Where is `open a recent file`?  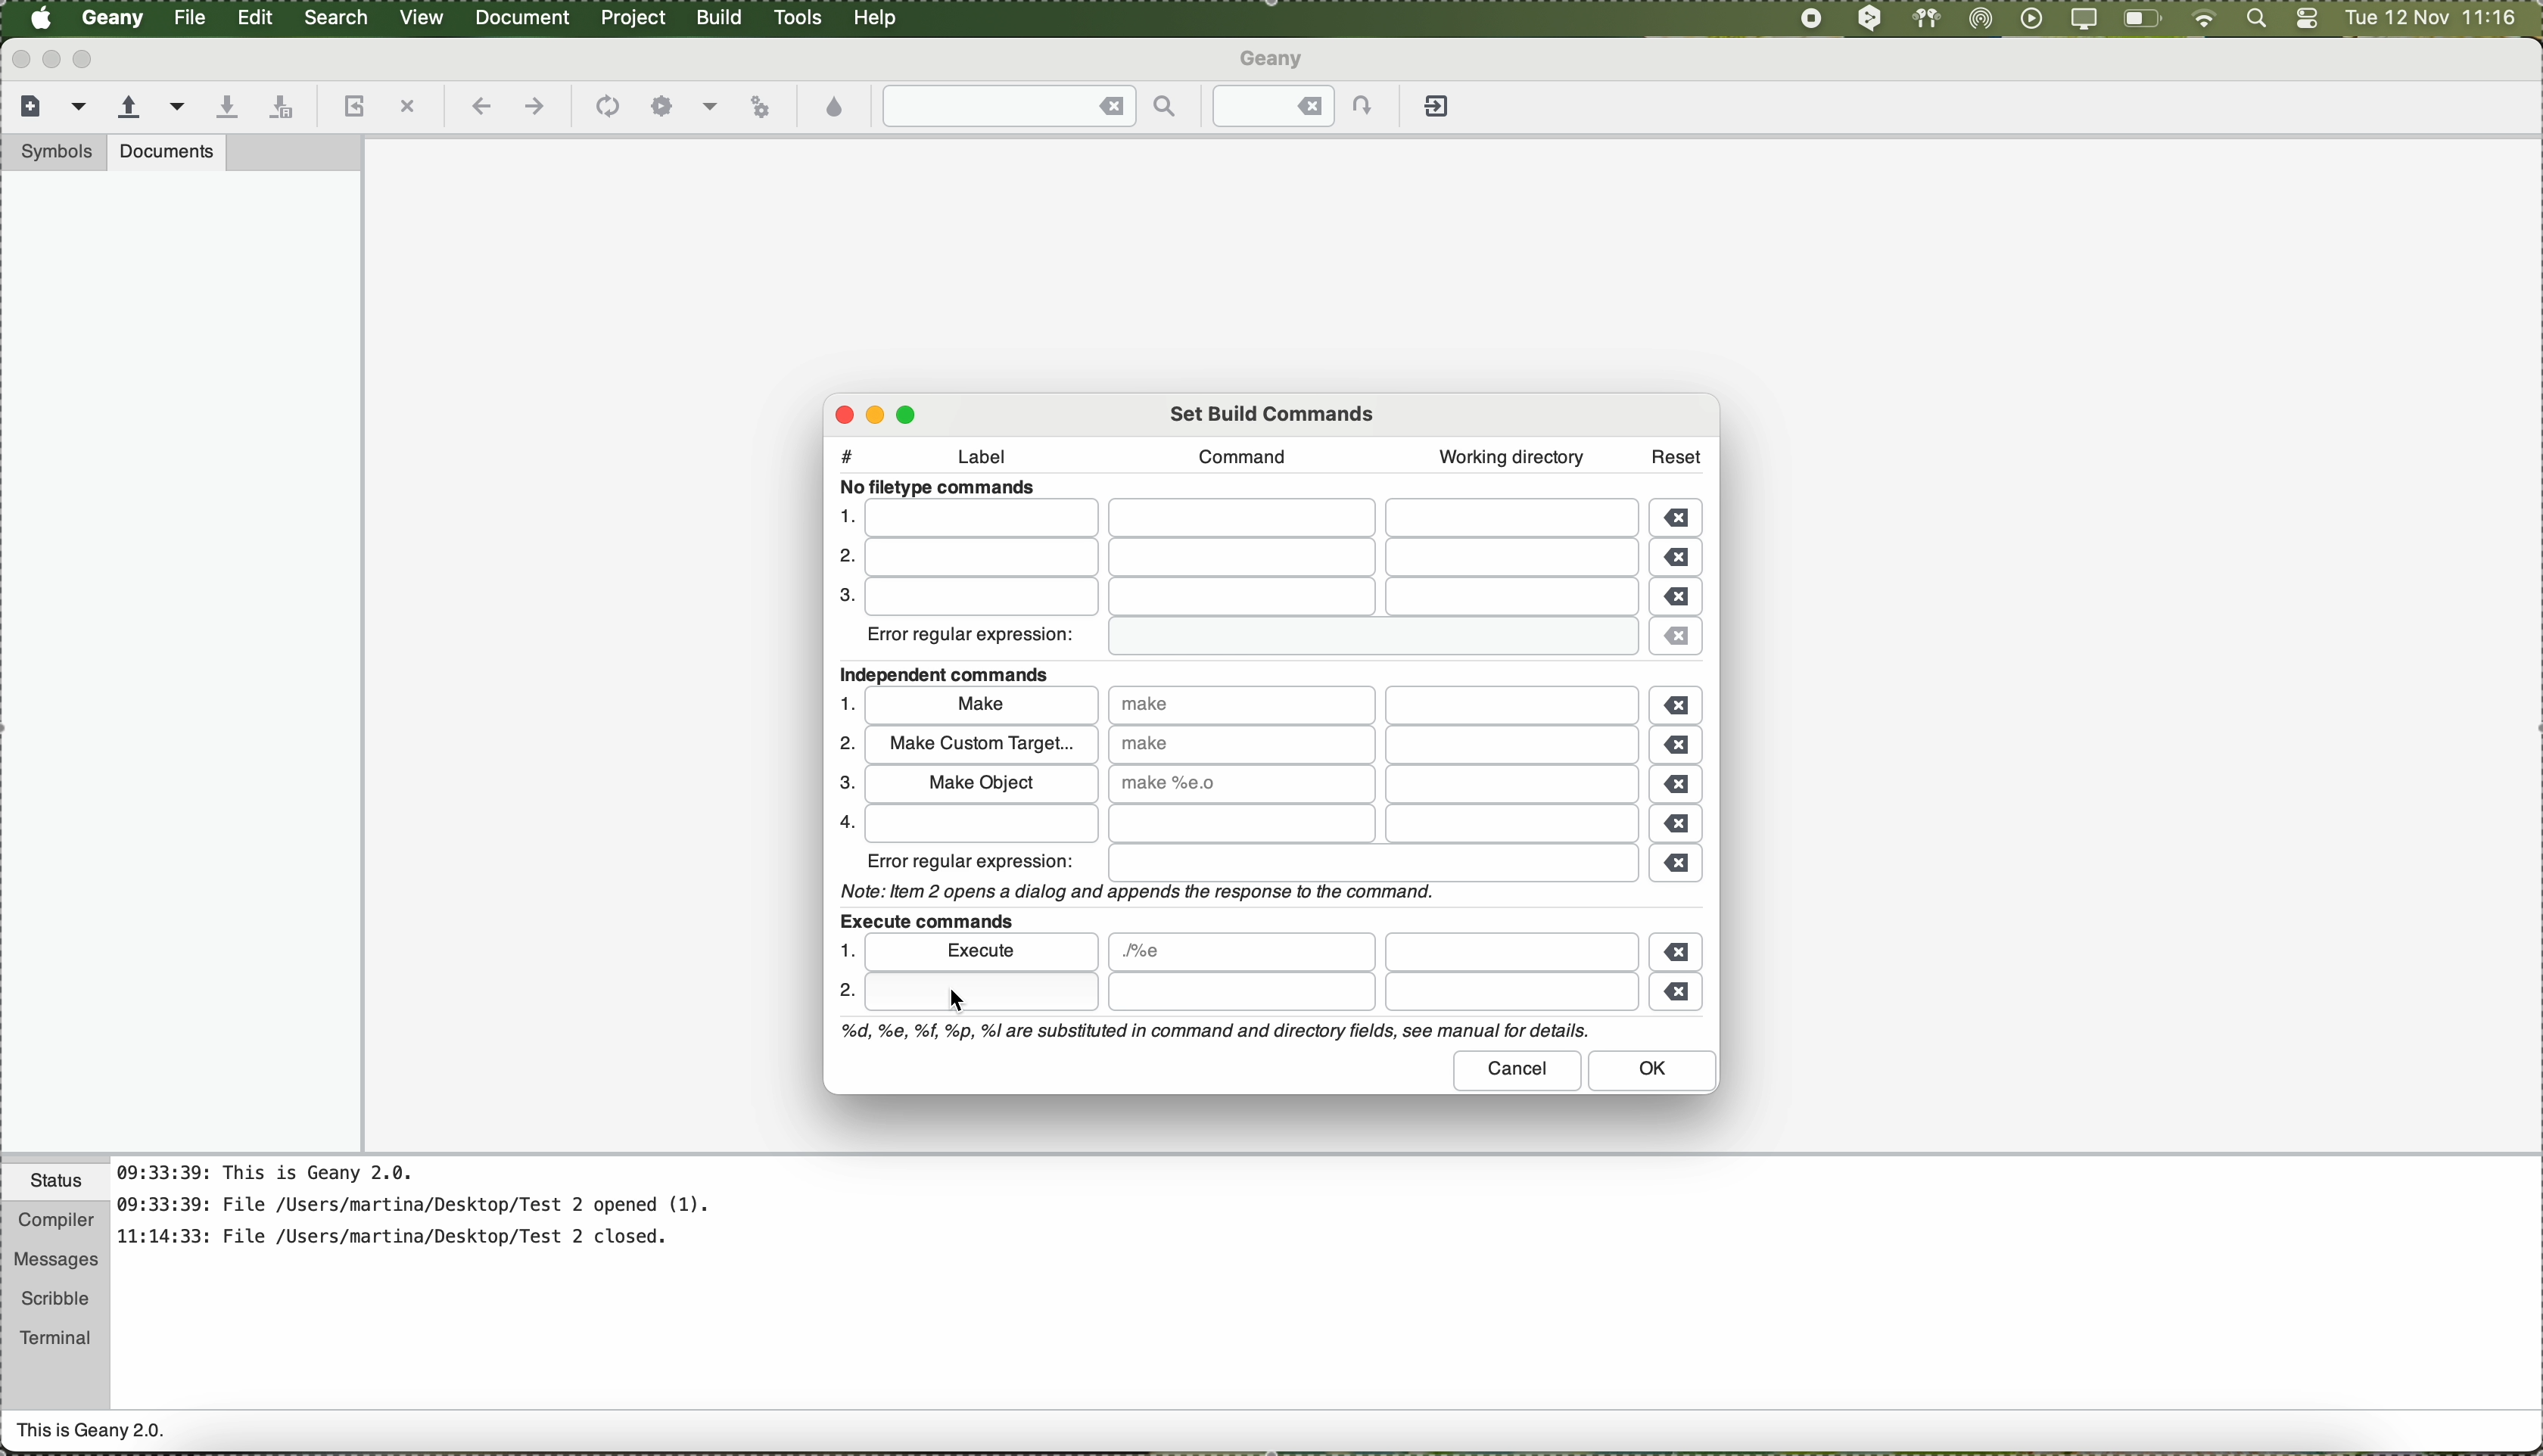 open a recent file is located at coordinates (179, 106).